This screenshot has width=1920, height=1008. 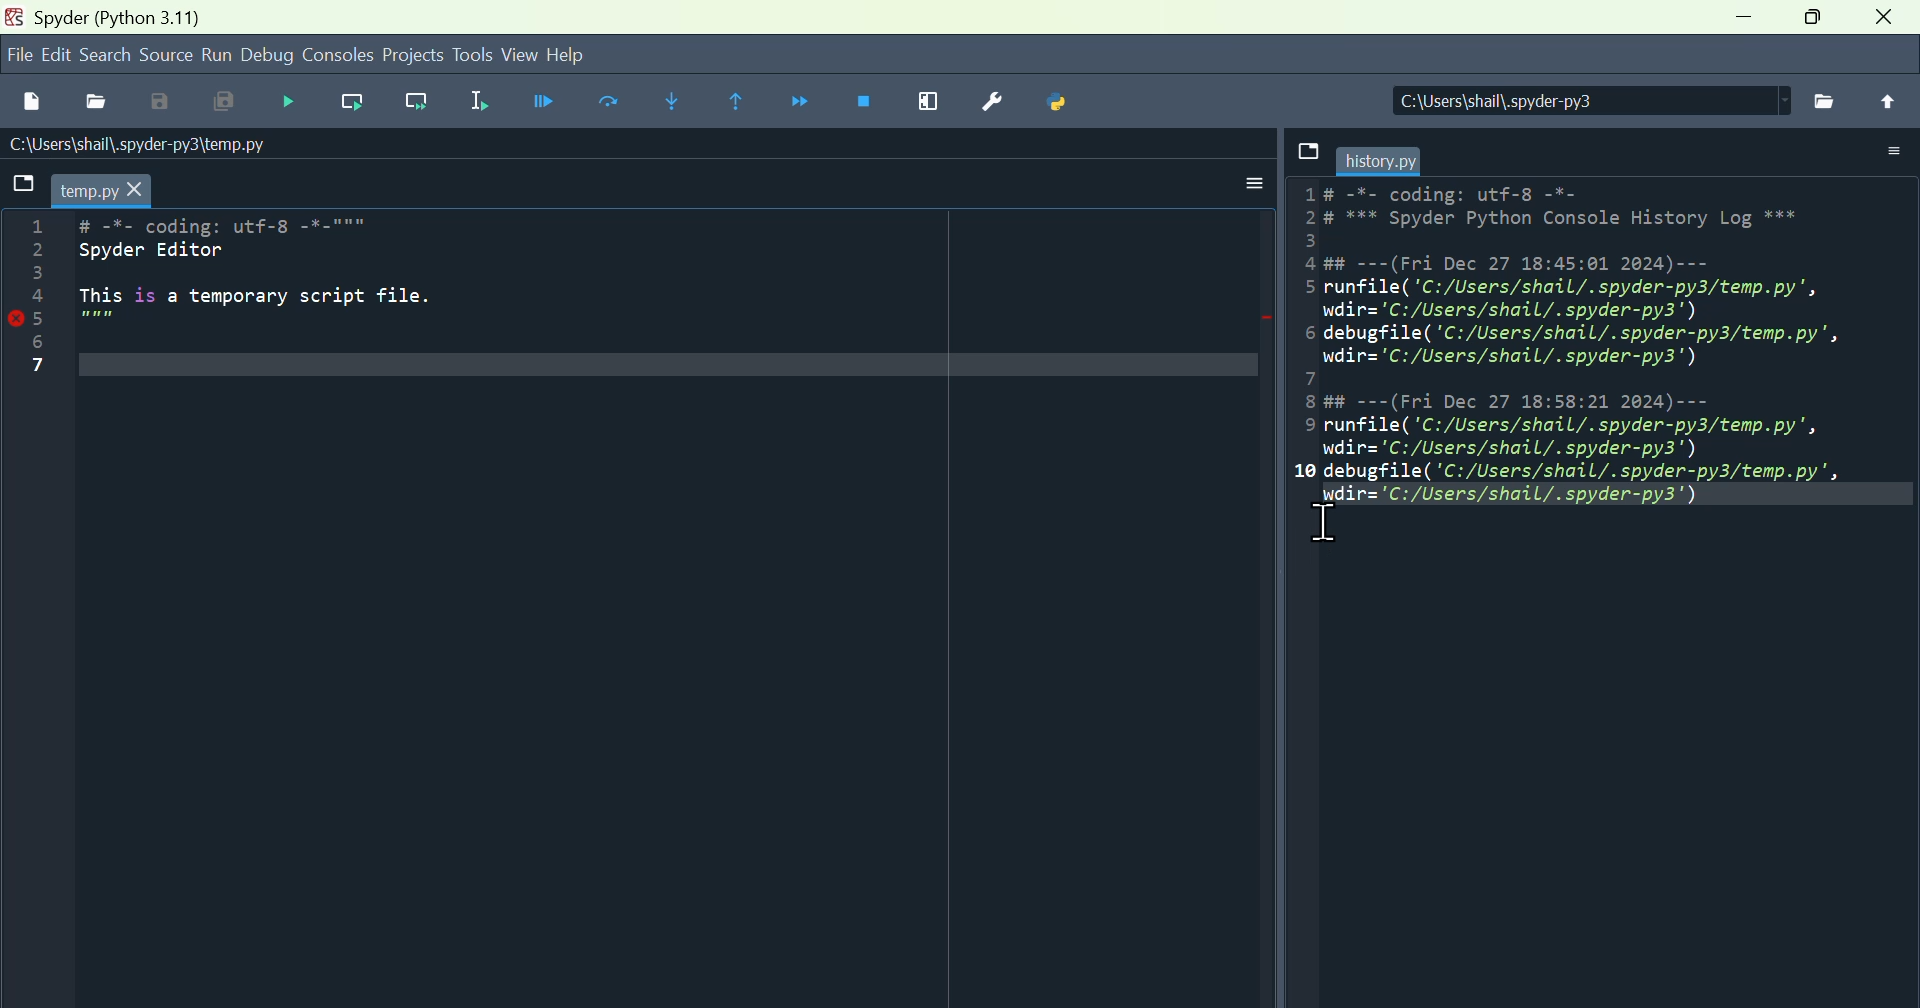 What do you see at coordinates (268, 58) in the screenshot?
I see `Debug` at bounding box center [268, 58].